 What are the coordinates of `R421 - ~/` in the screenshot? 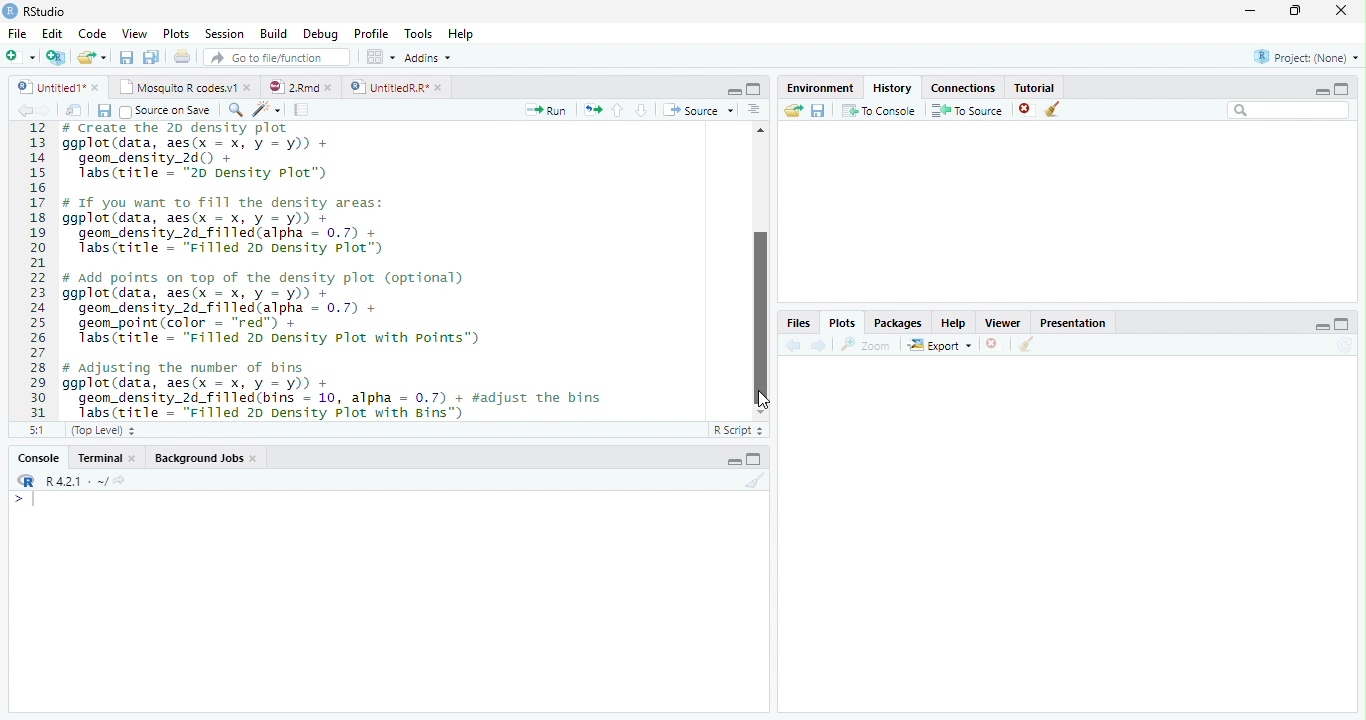 It's located at (70, 481).